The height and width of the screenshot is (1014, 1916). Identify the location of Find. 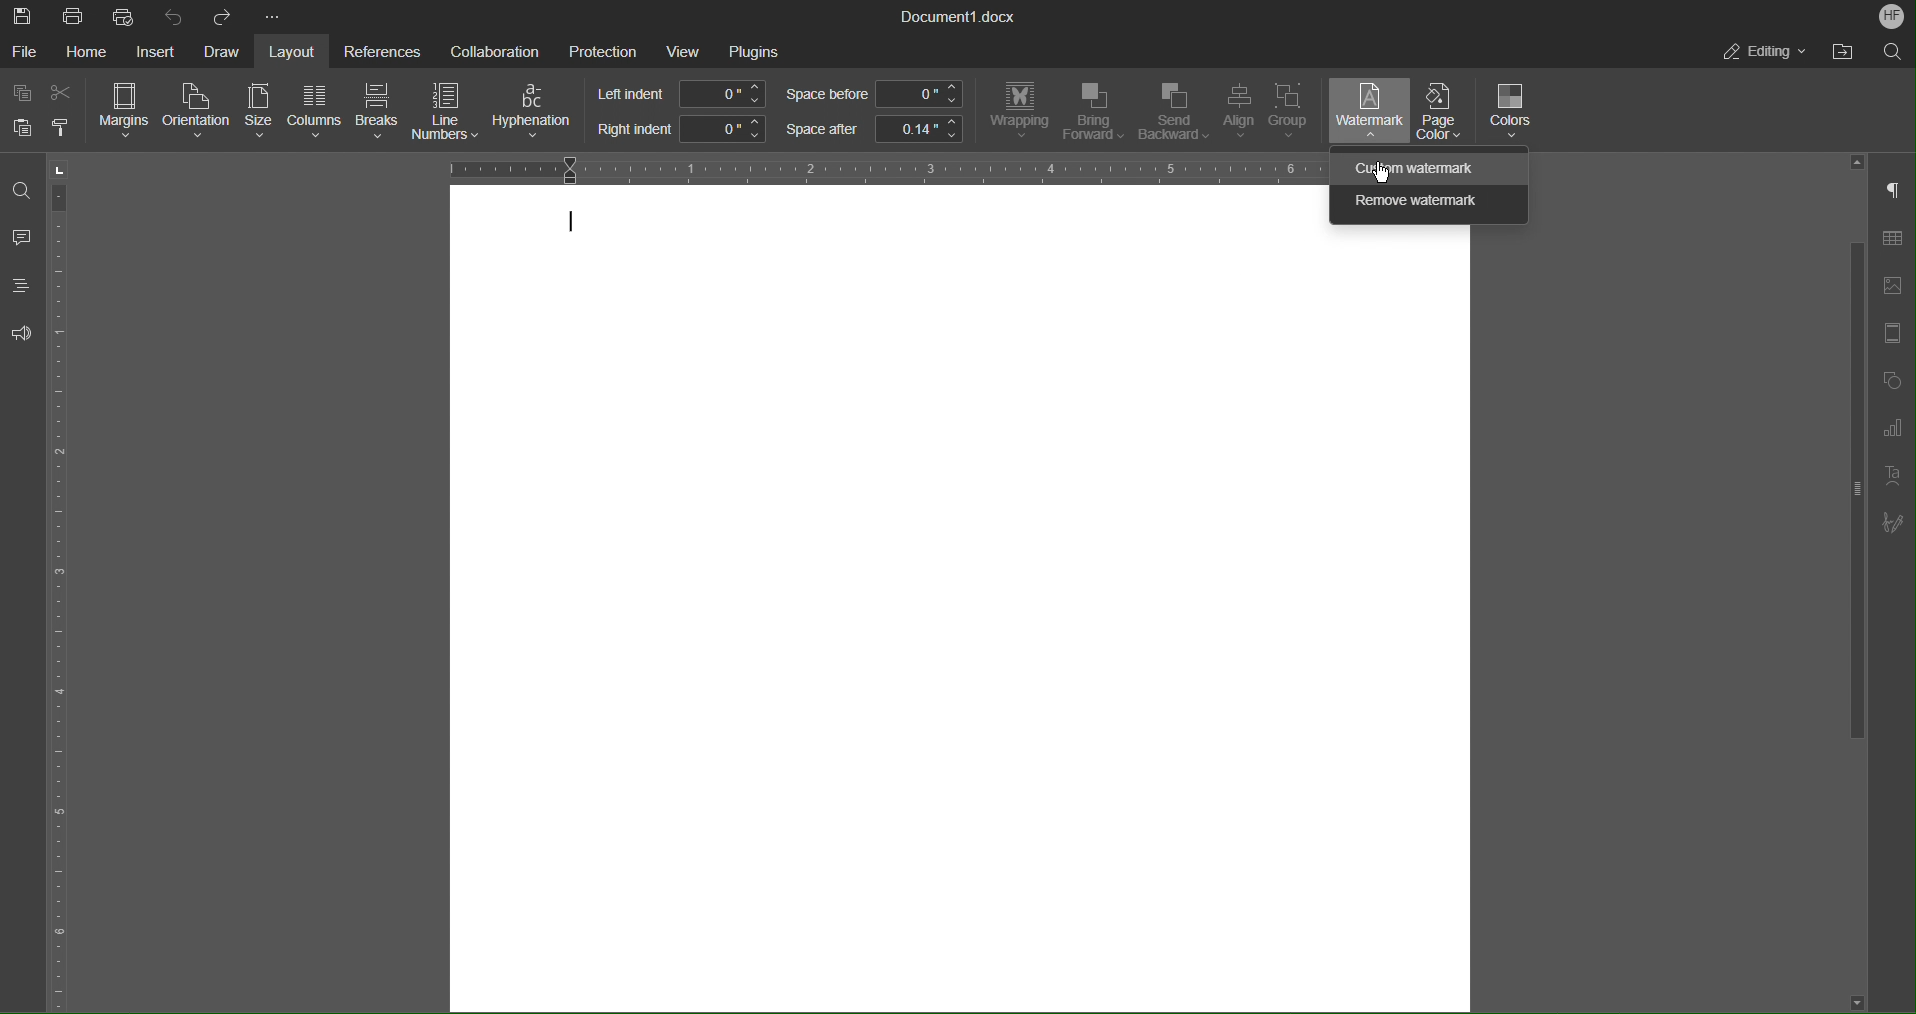
(20, 190).